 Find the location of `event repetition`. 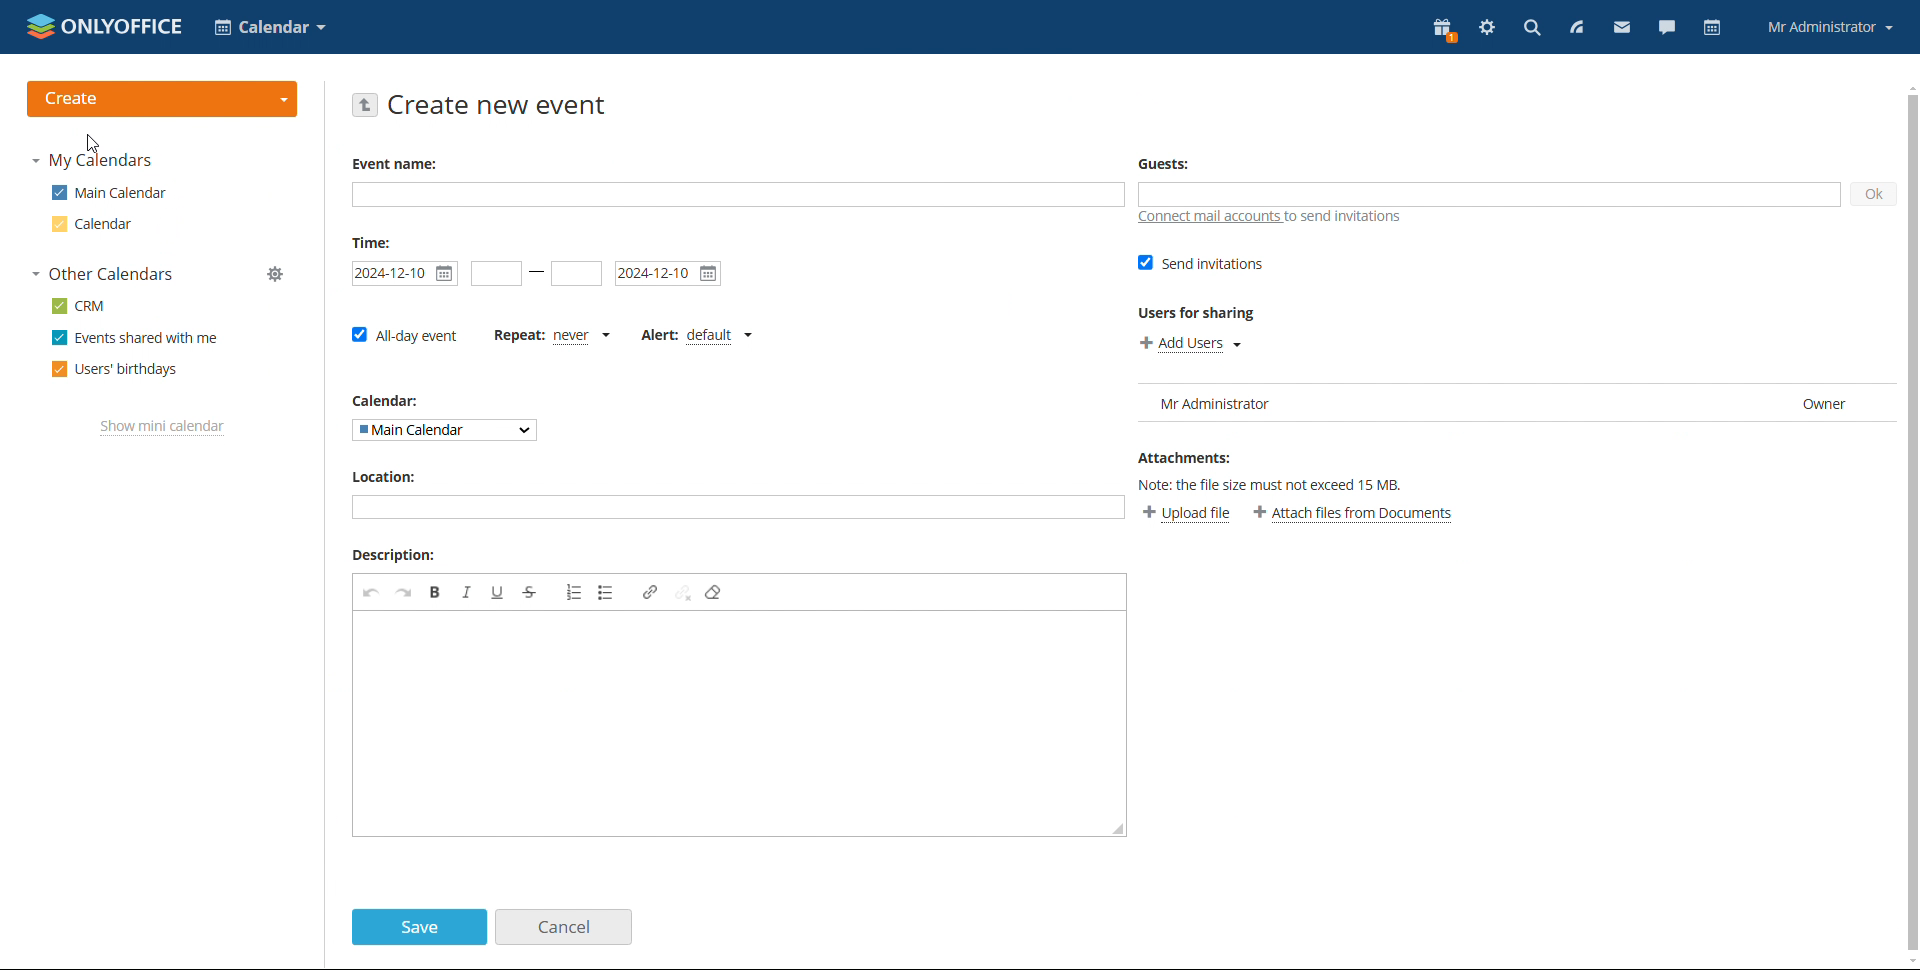

event repetition is located at coordinates (551, 335).